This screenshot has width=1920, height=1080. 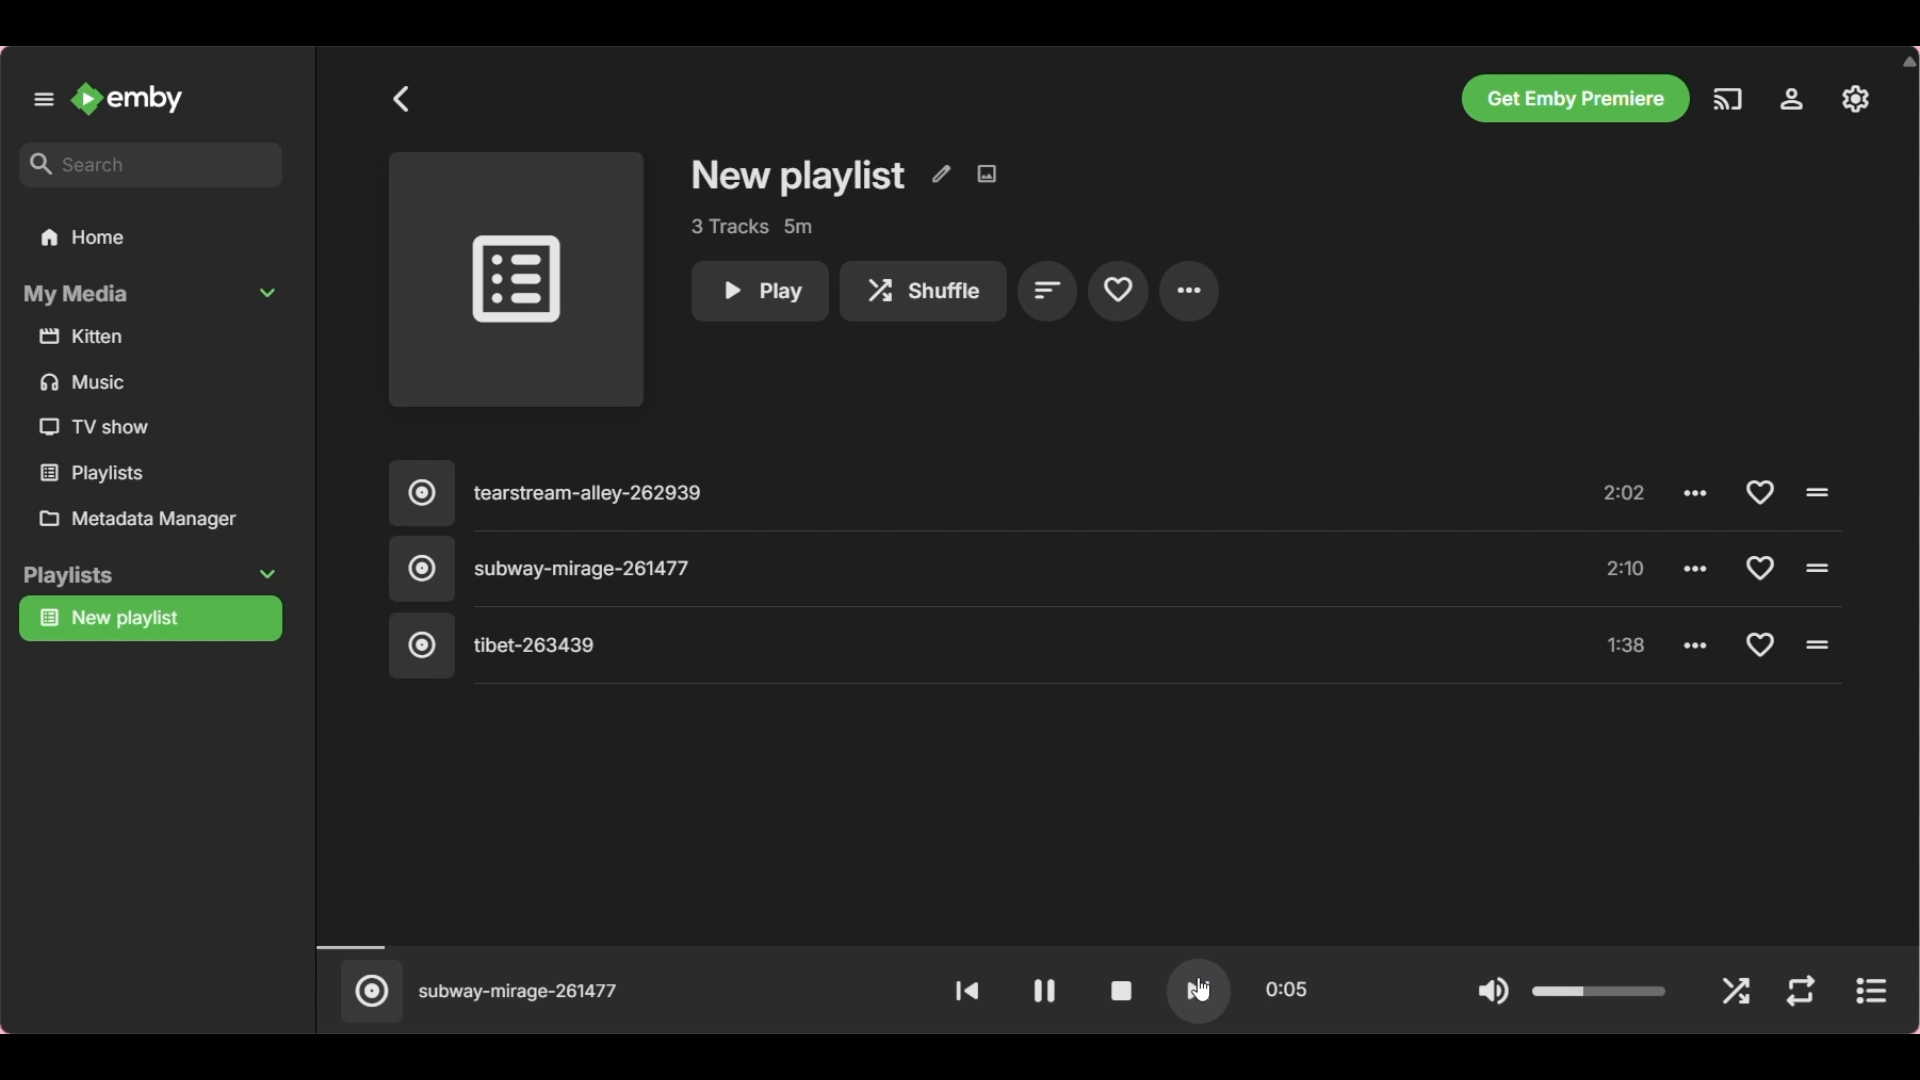 What do you see at coordinates (1728, 99) in the screenshot?
I see `Play on another device` at bounding box center [1728, 99].